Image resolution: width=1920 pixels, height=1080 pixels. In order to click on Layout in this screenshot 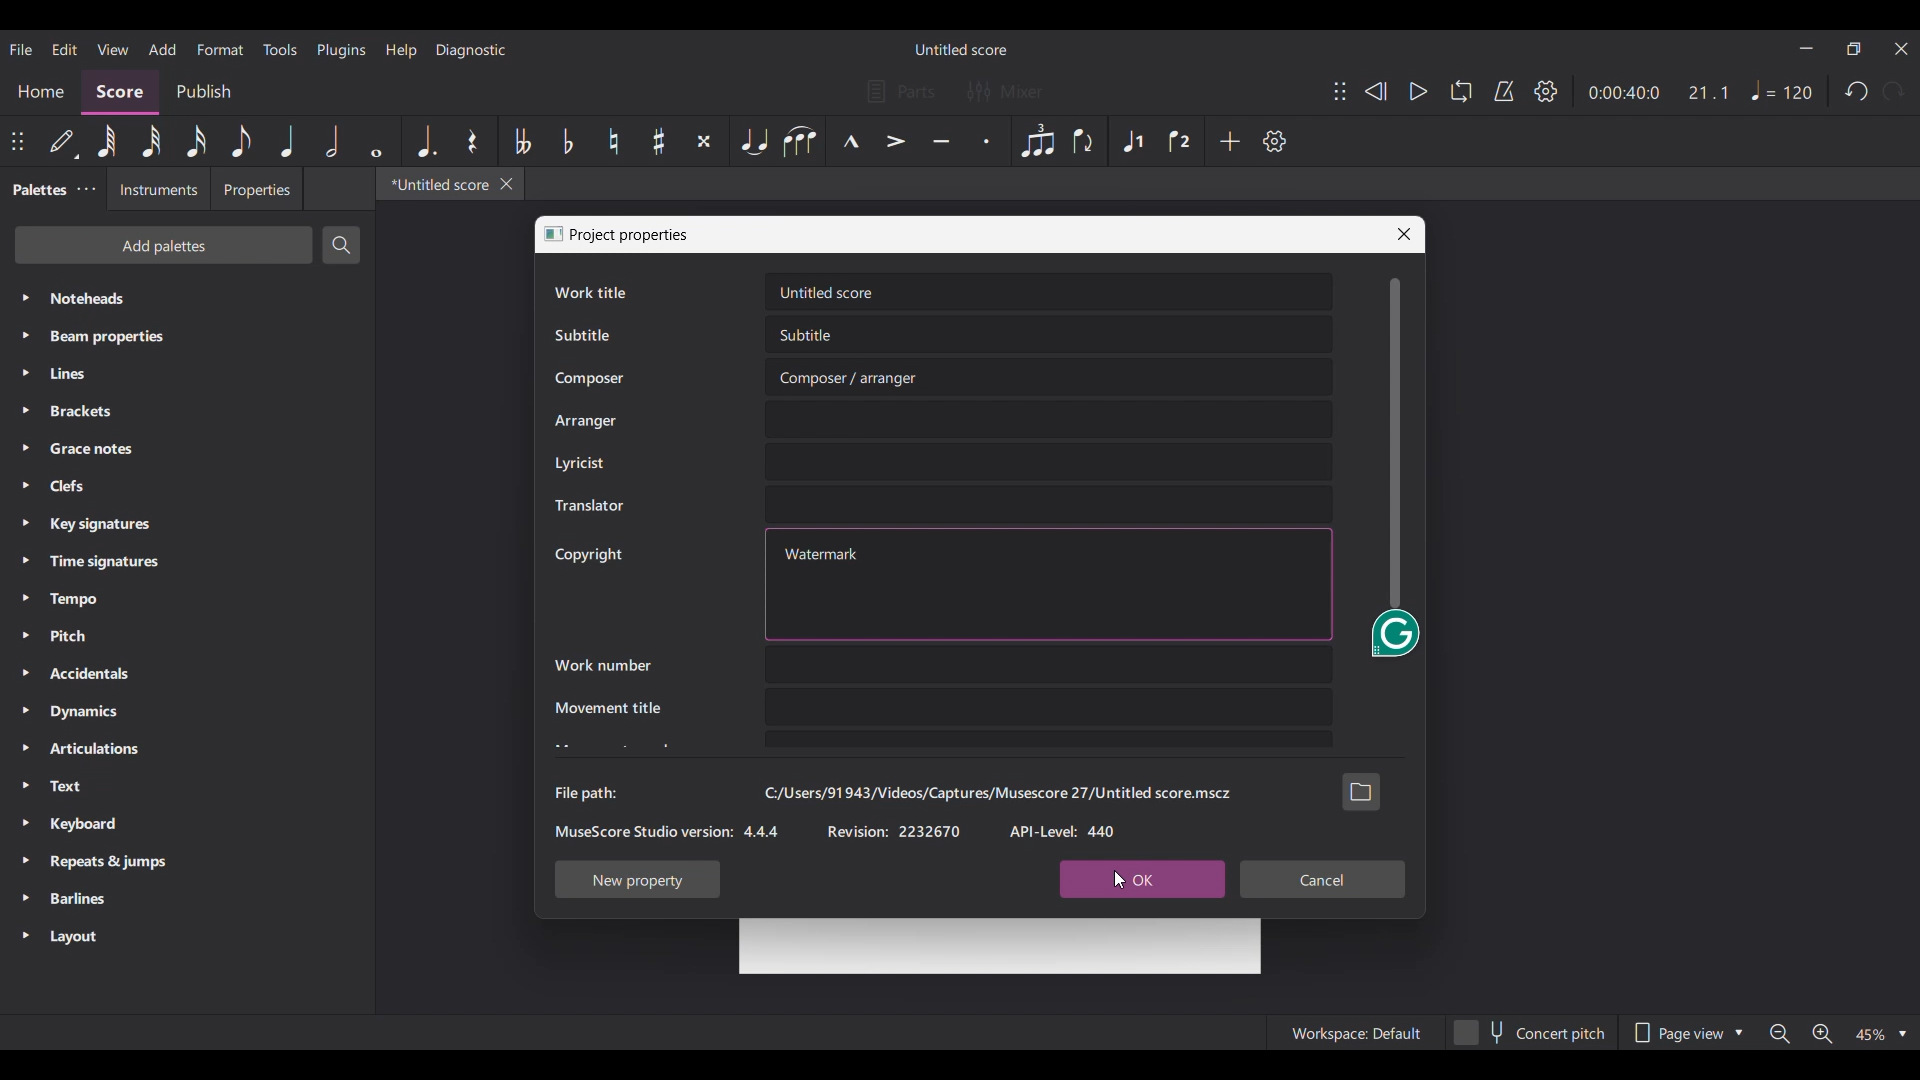, I will do `click(187, 937)`.